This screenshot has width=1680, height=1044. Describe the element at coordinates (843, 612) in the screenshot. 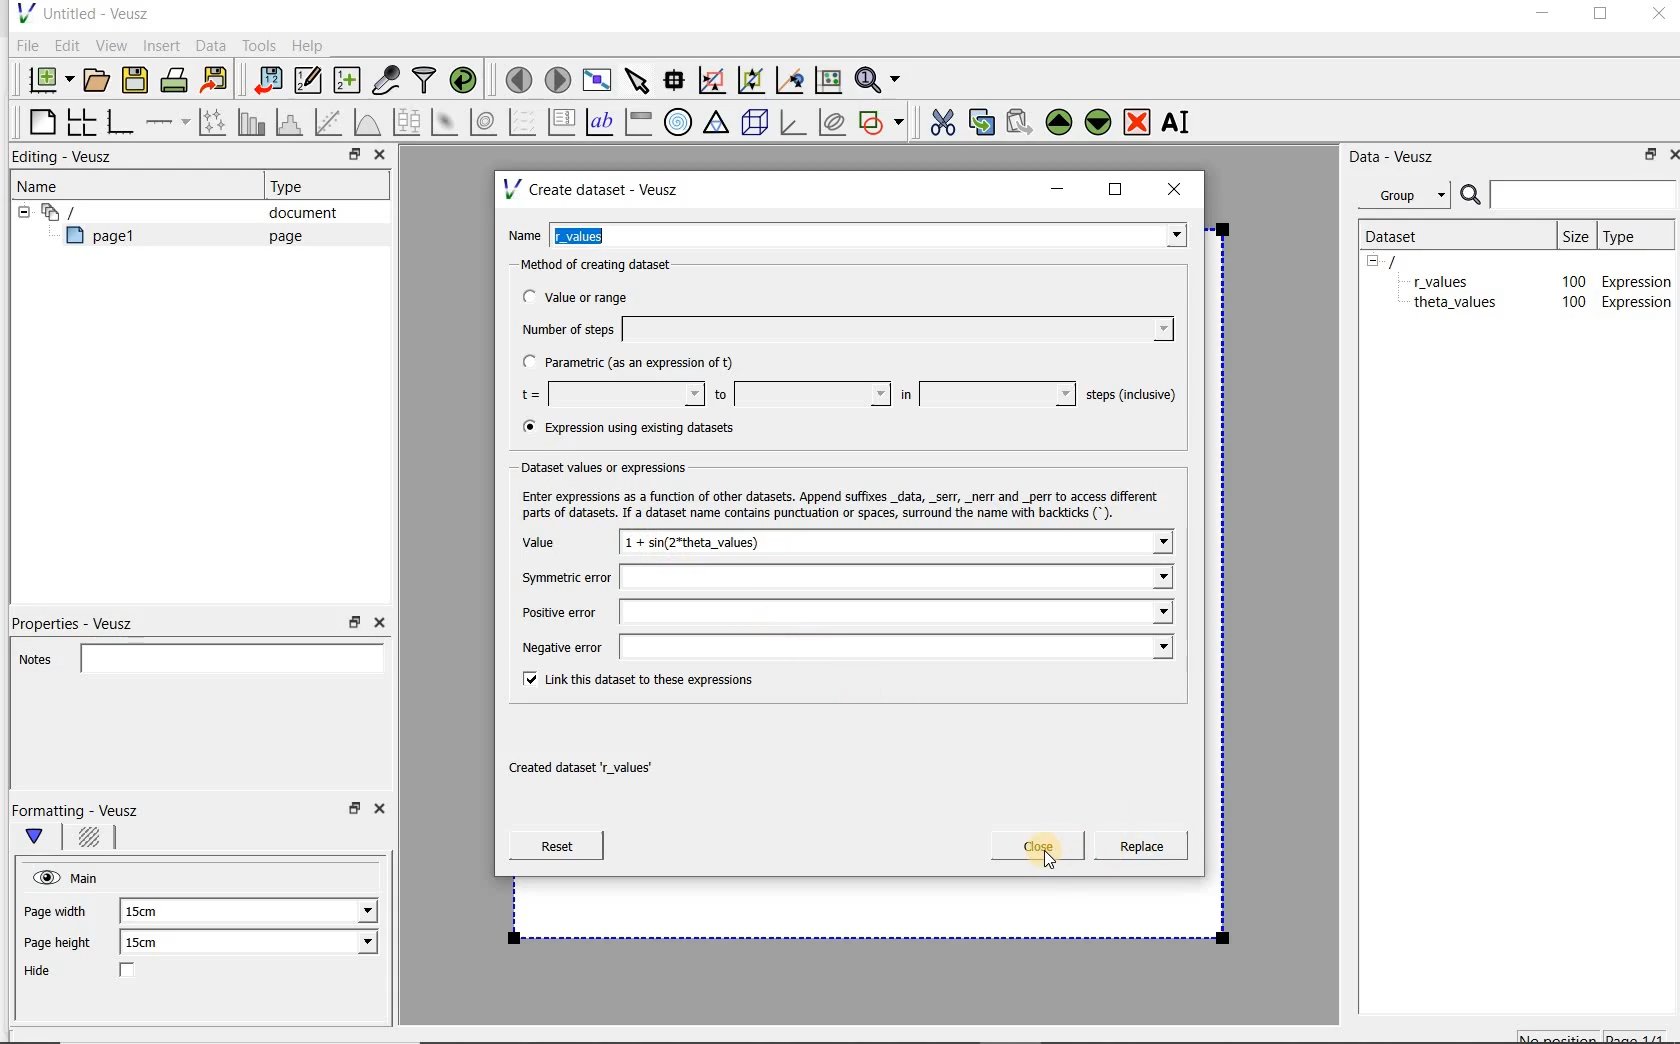

I see `Positive error` at that location.